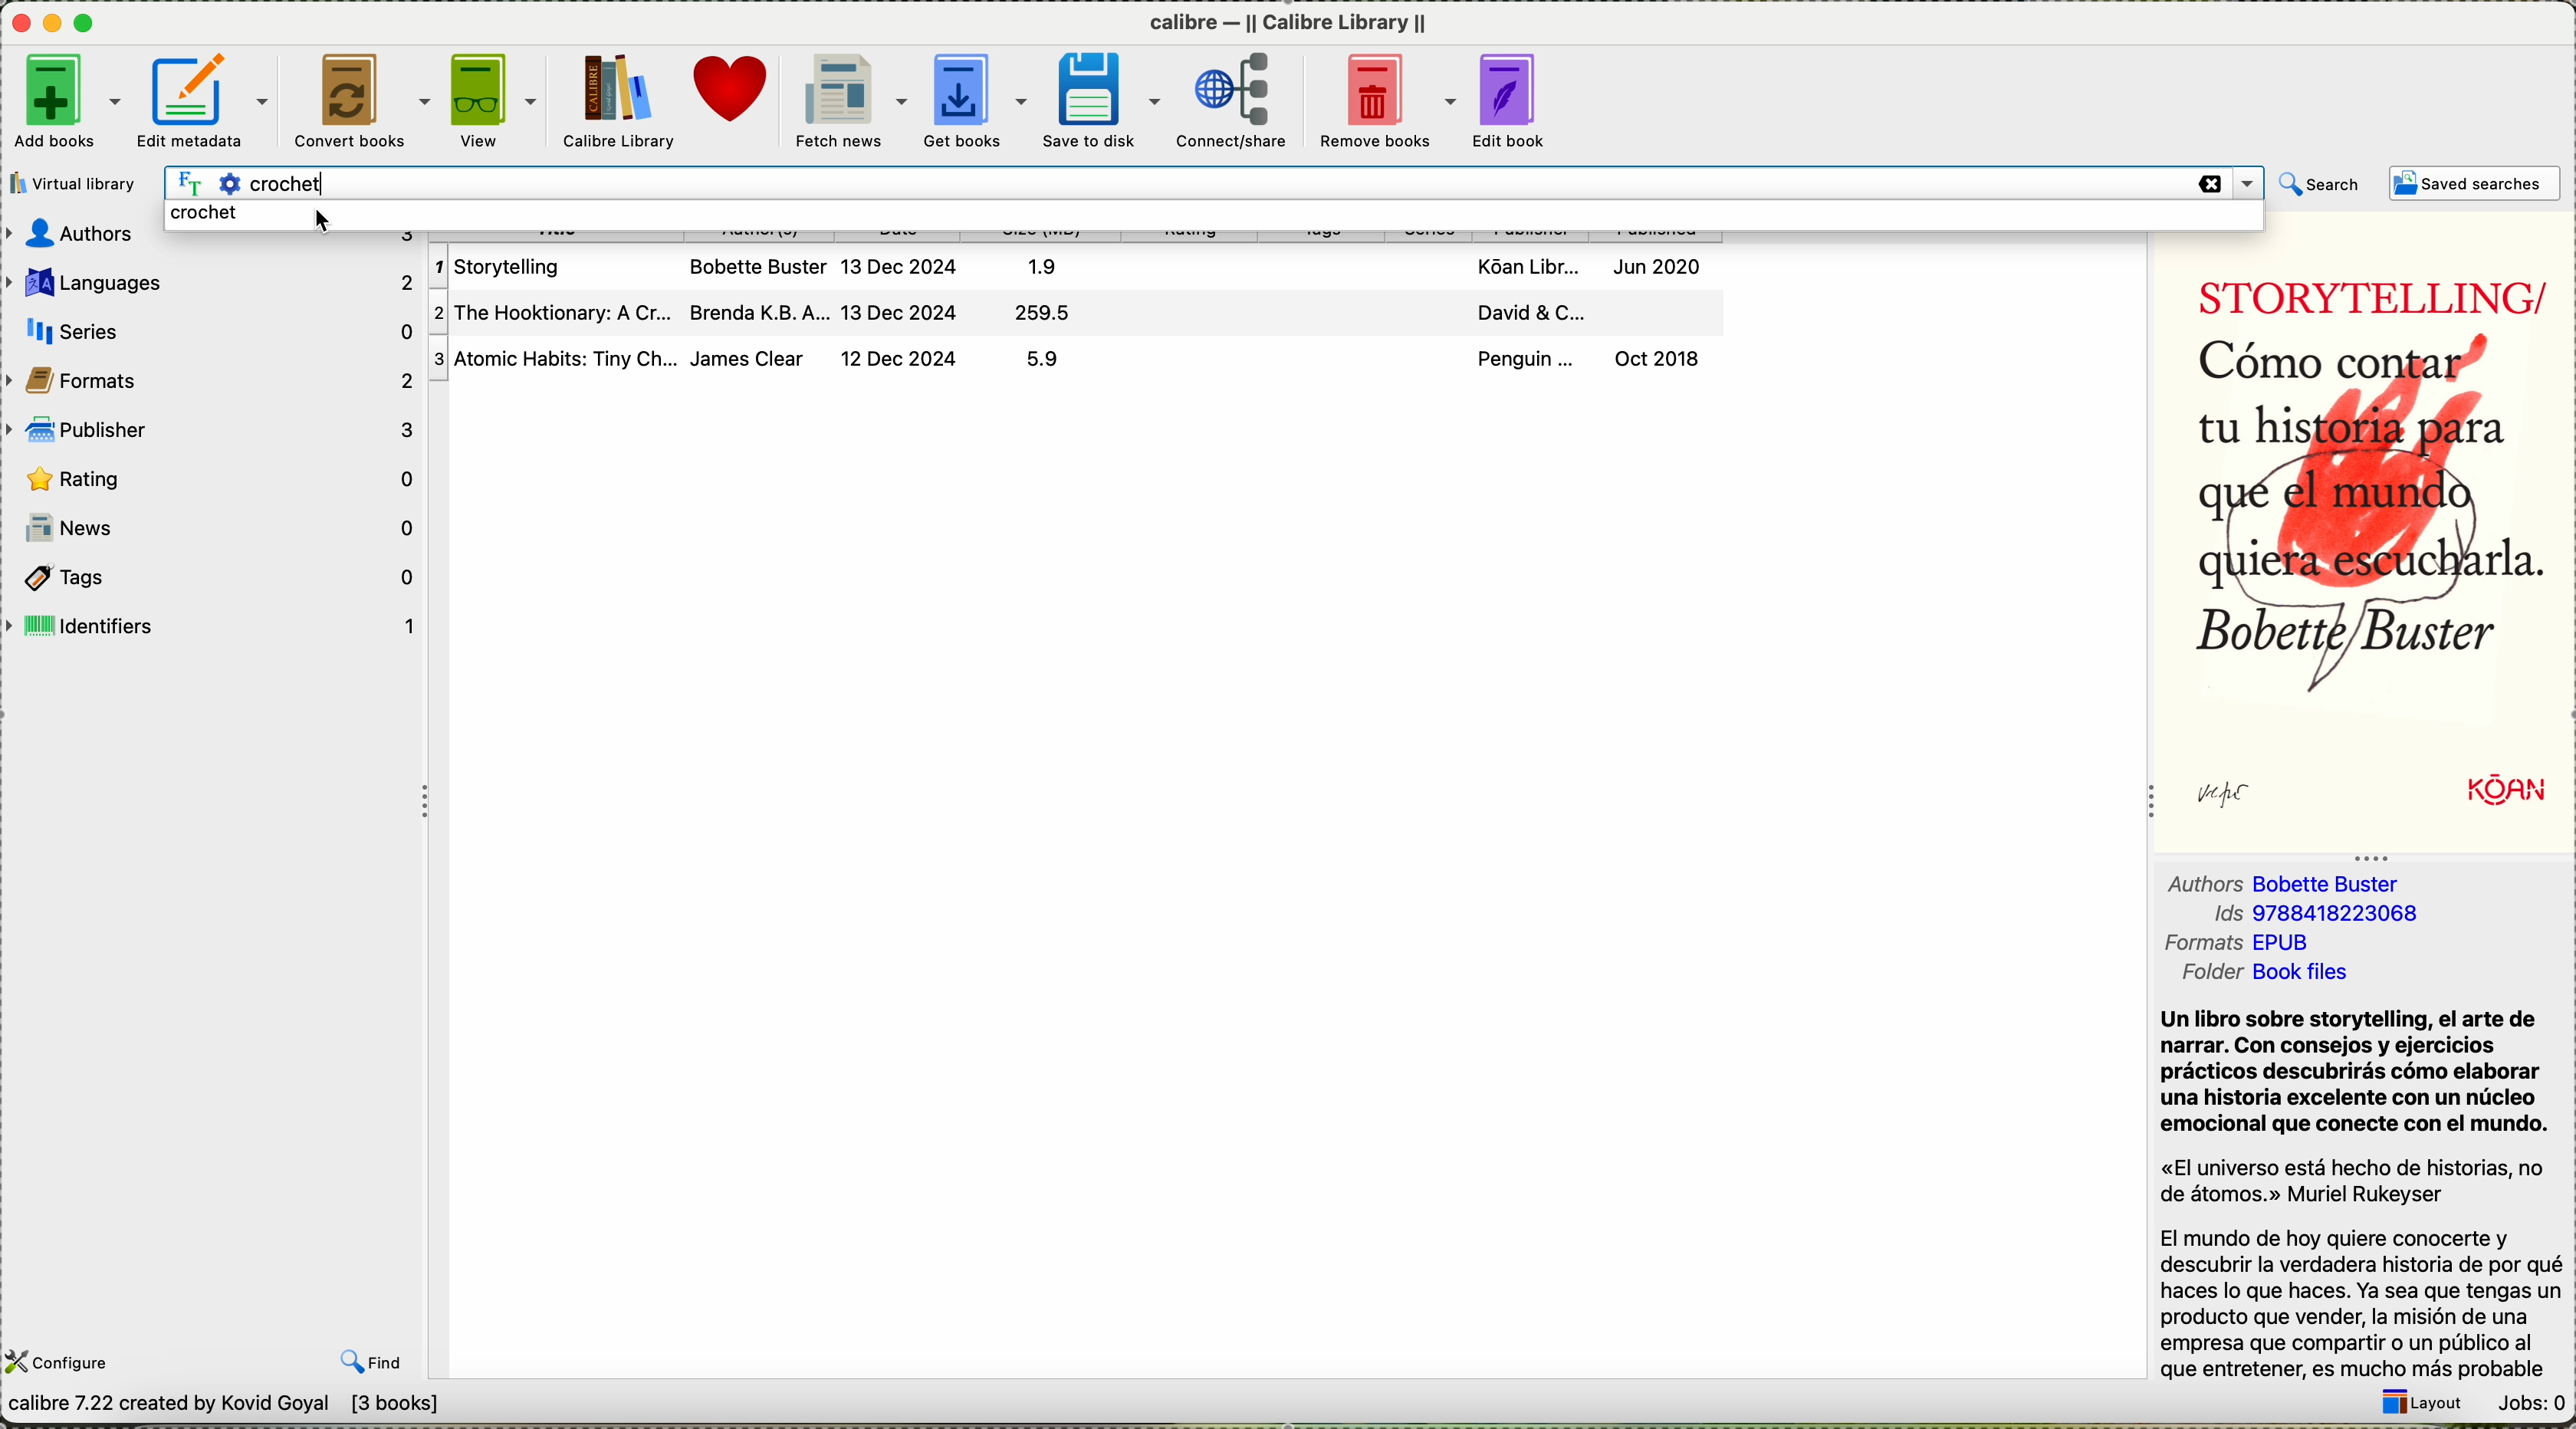 The height and width of the screenshot is (1429, 2576). What do you see at coordinates (1289, 22) in the screenshot?
I see `calibre library` at bounding box center [1289, 22].